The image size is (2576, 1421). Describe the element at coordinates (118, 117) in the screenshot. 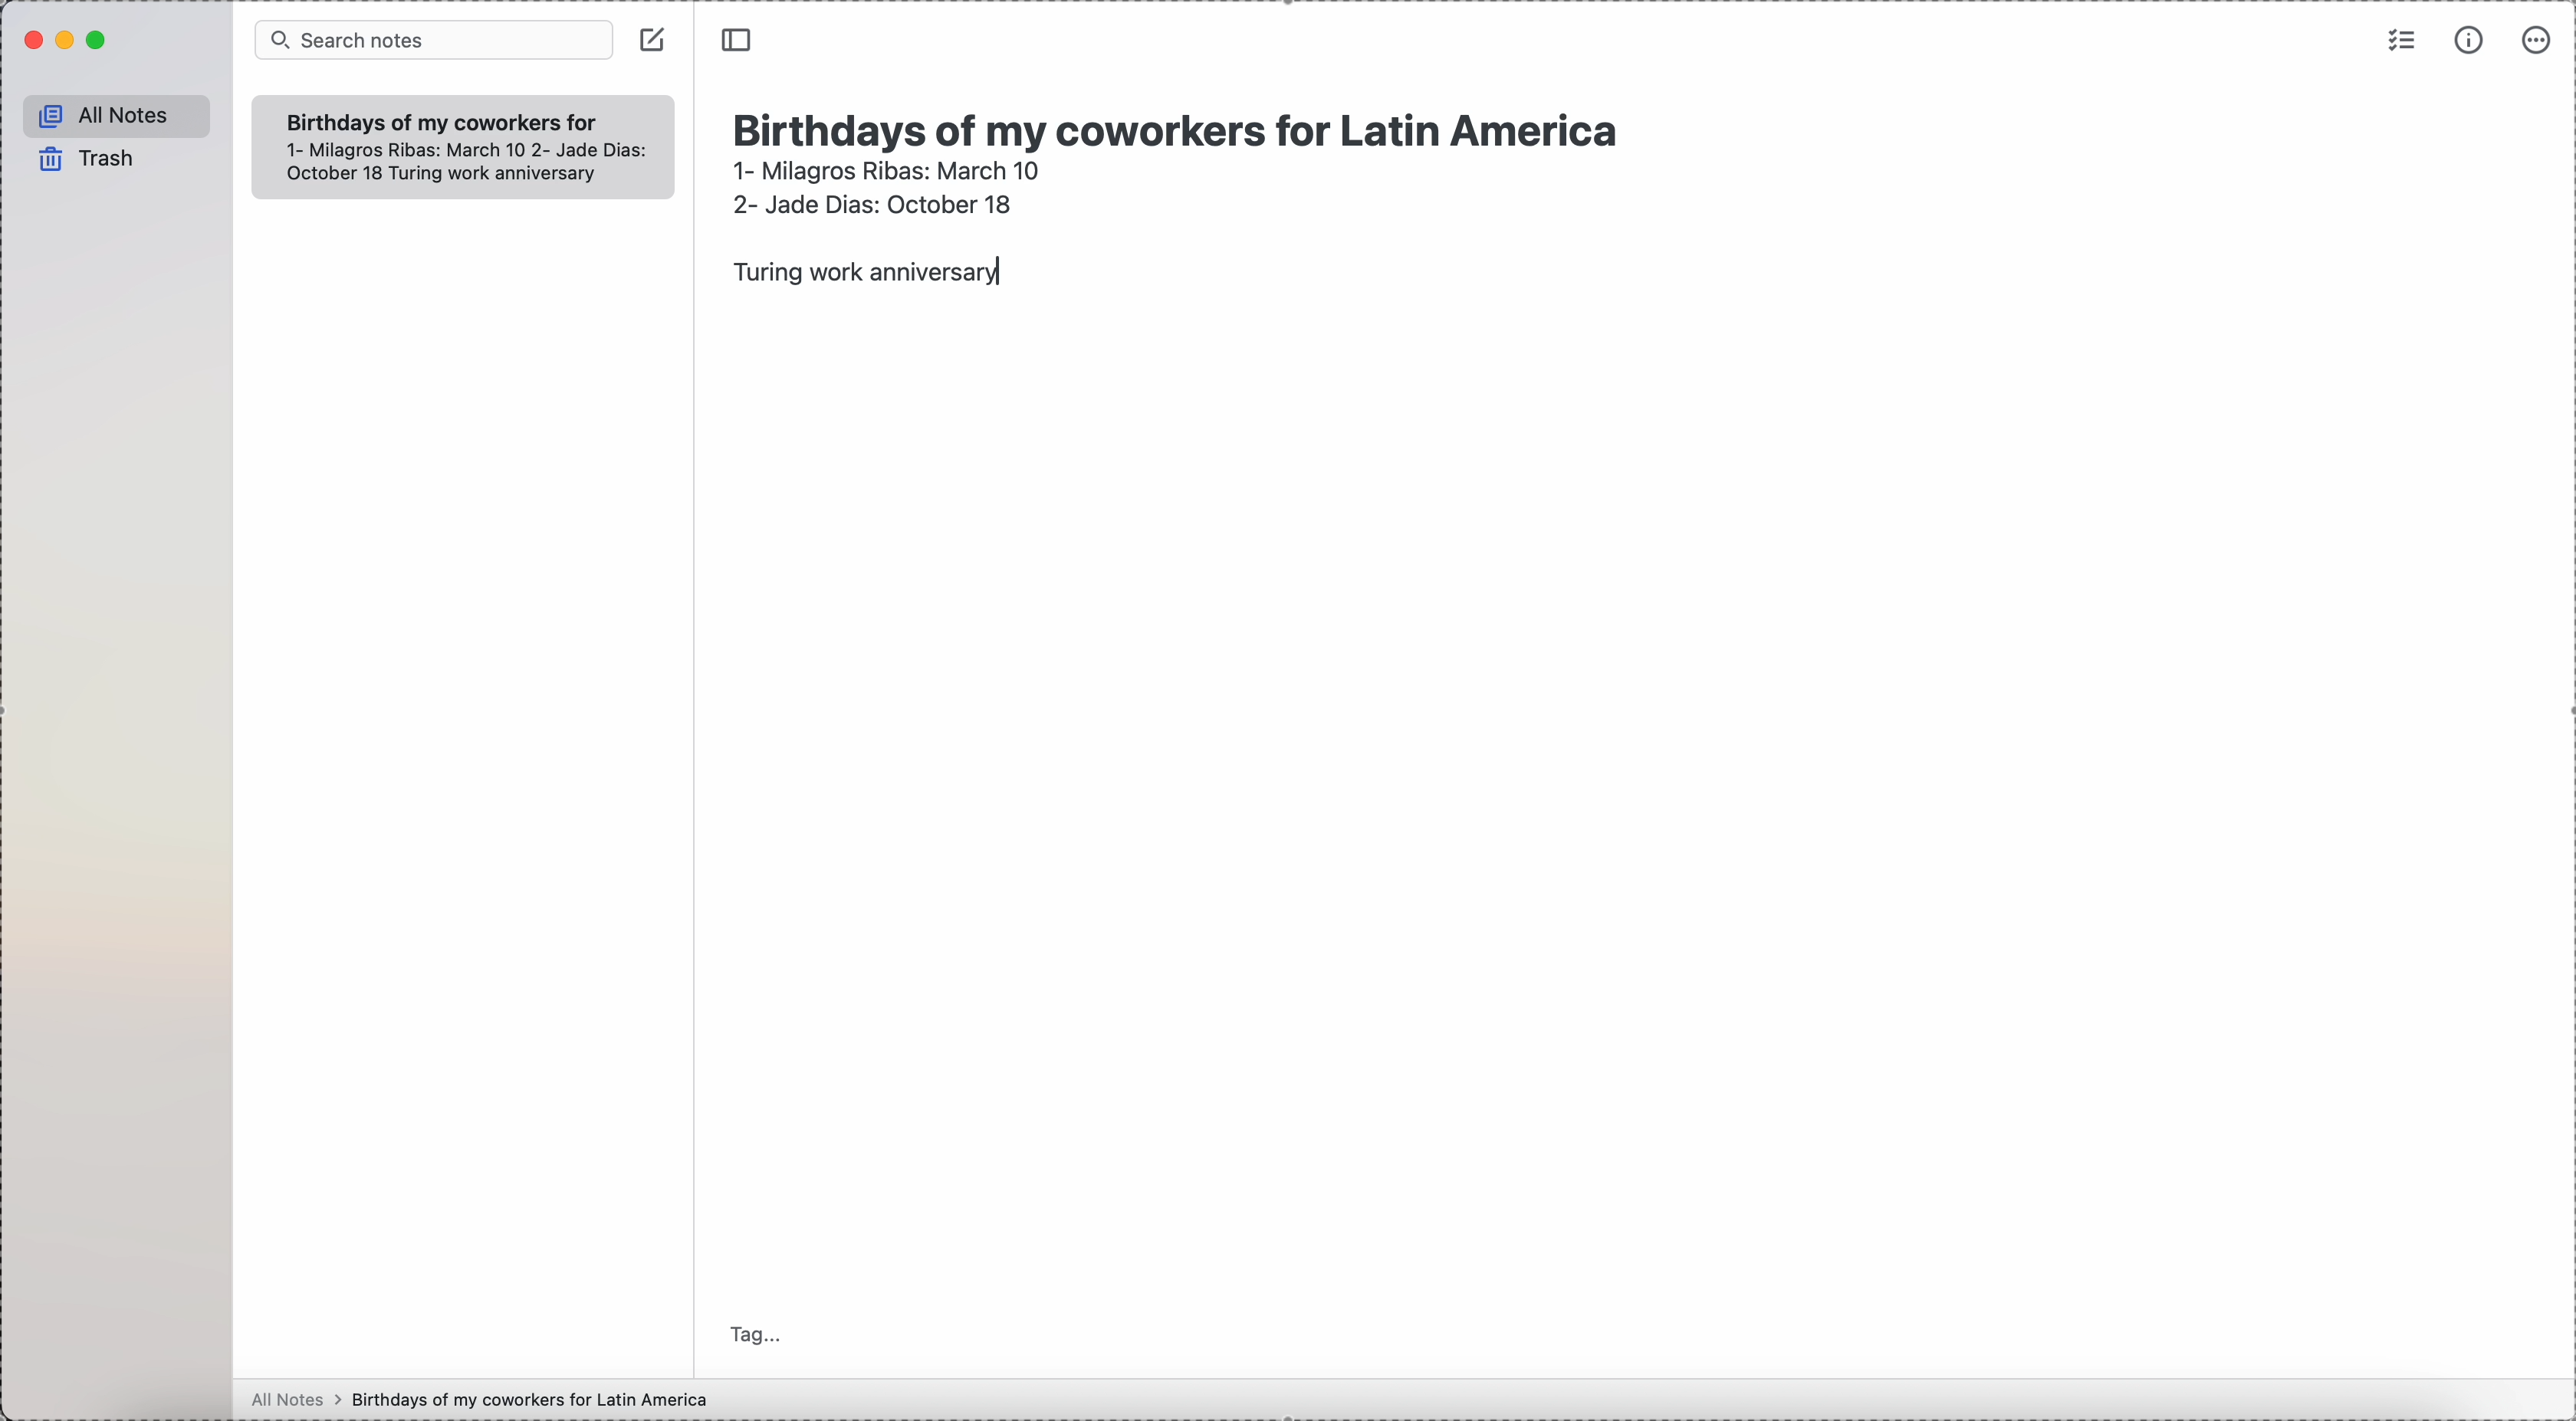

I see `all notes` at that location.